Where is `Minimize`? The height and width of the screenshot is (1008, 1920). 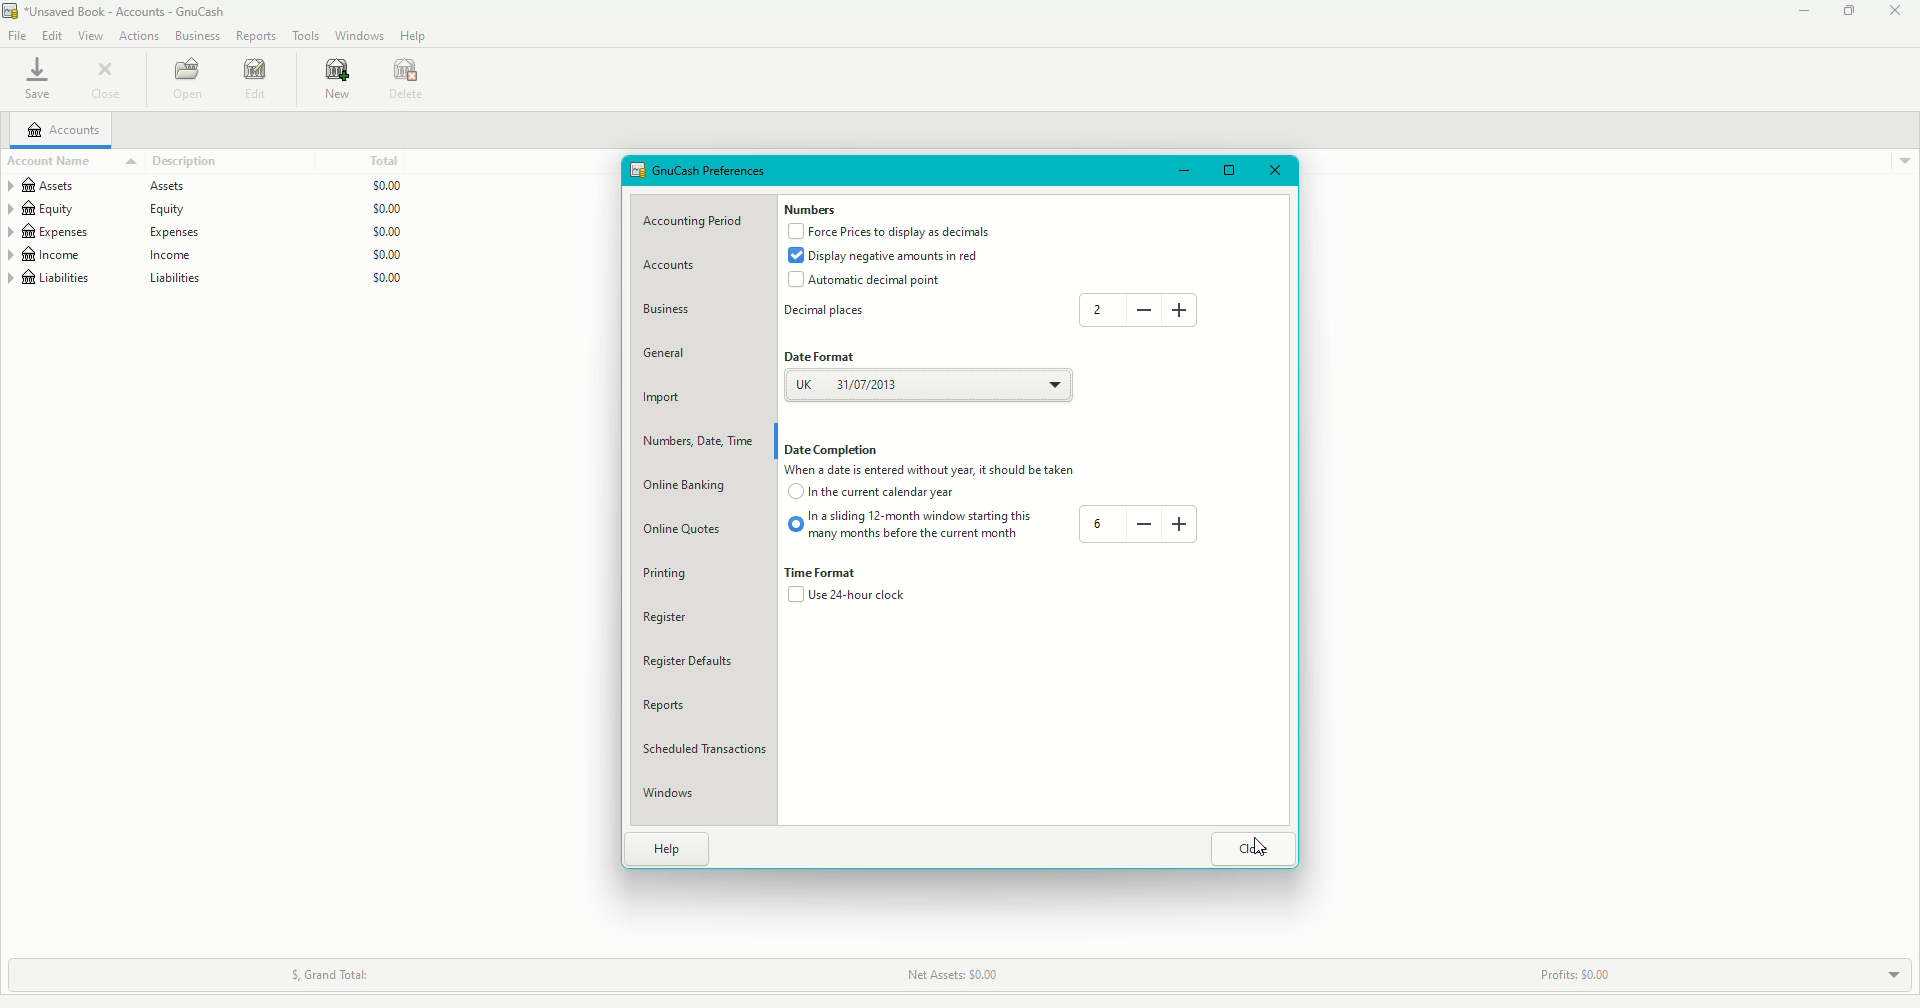
Minimize is located at coordinates (1186, 170).